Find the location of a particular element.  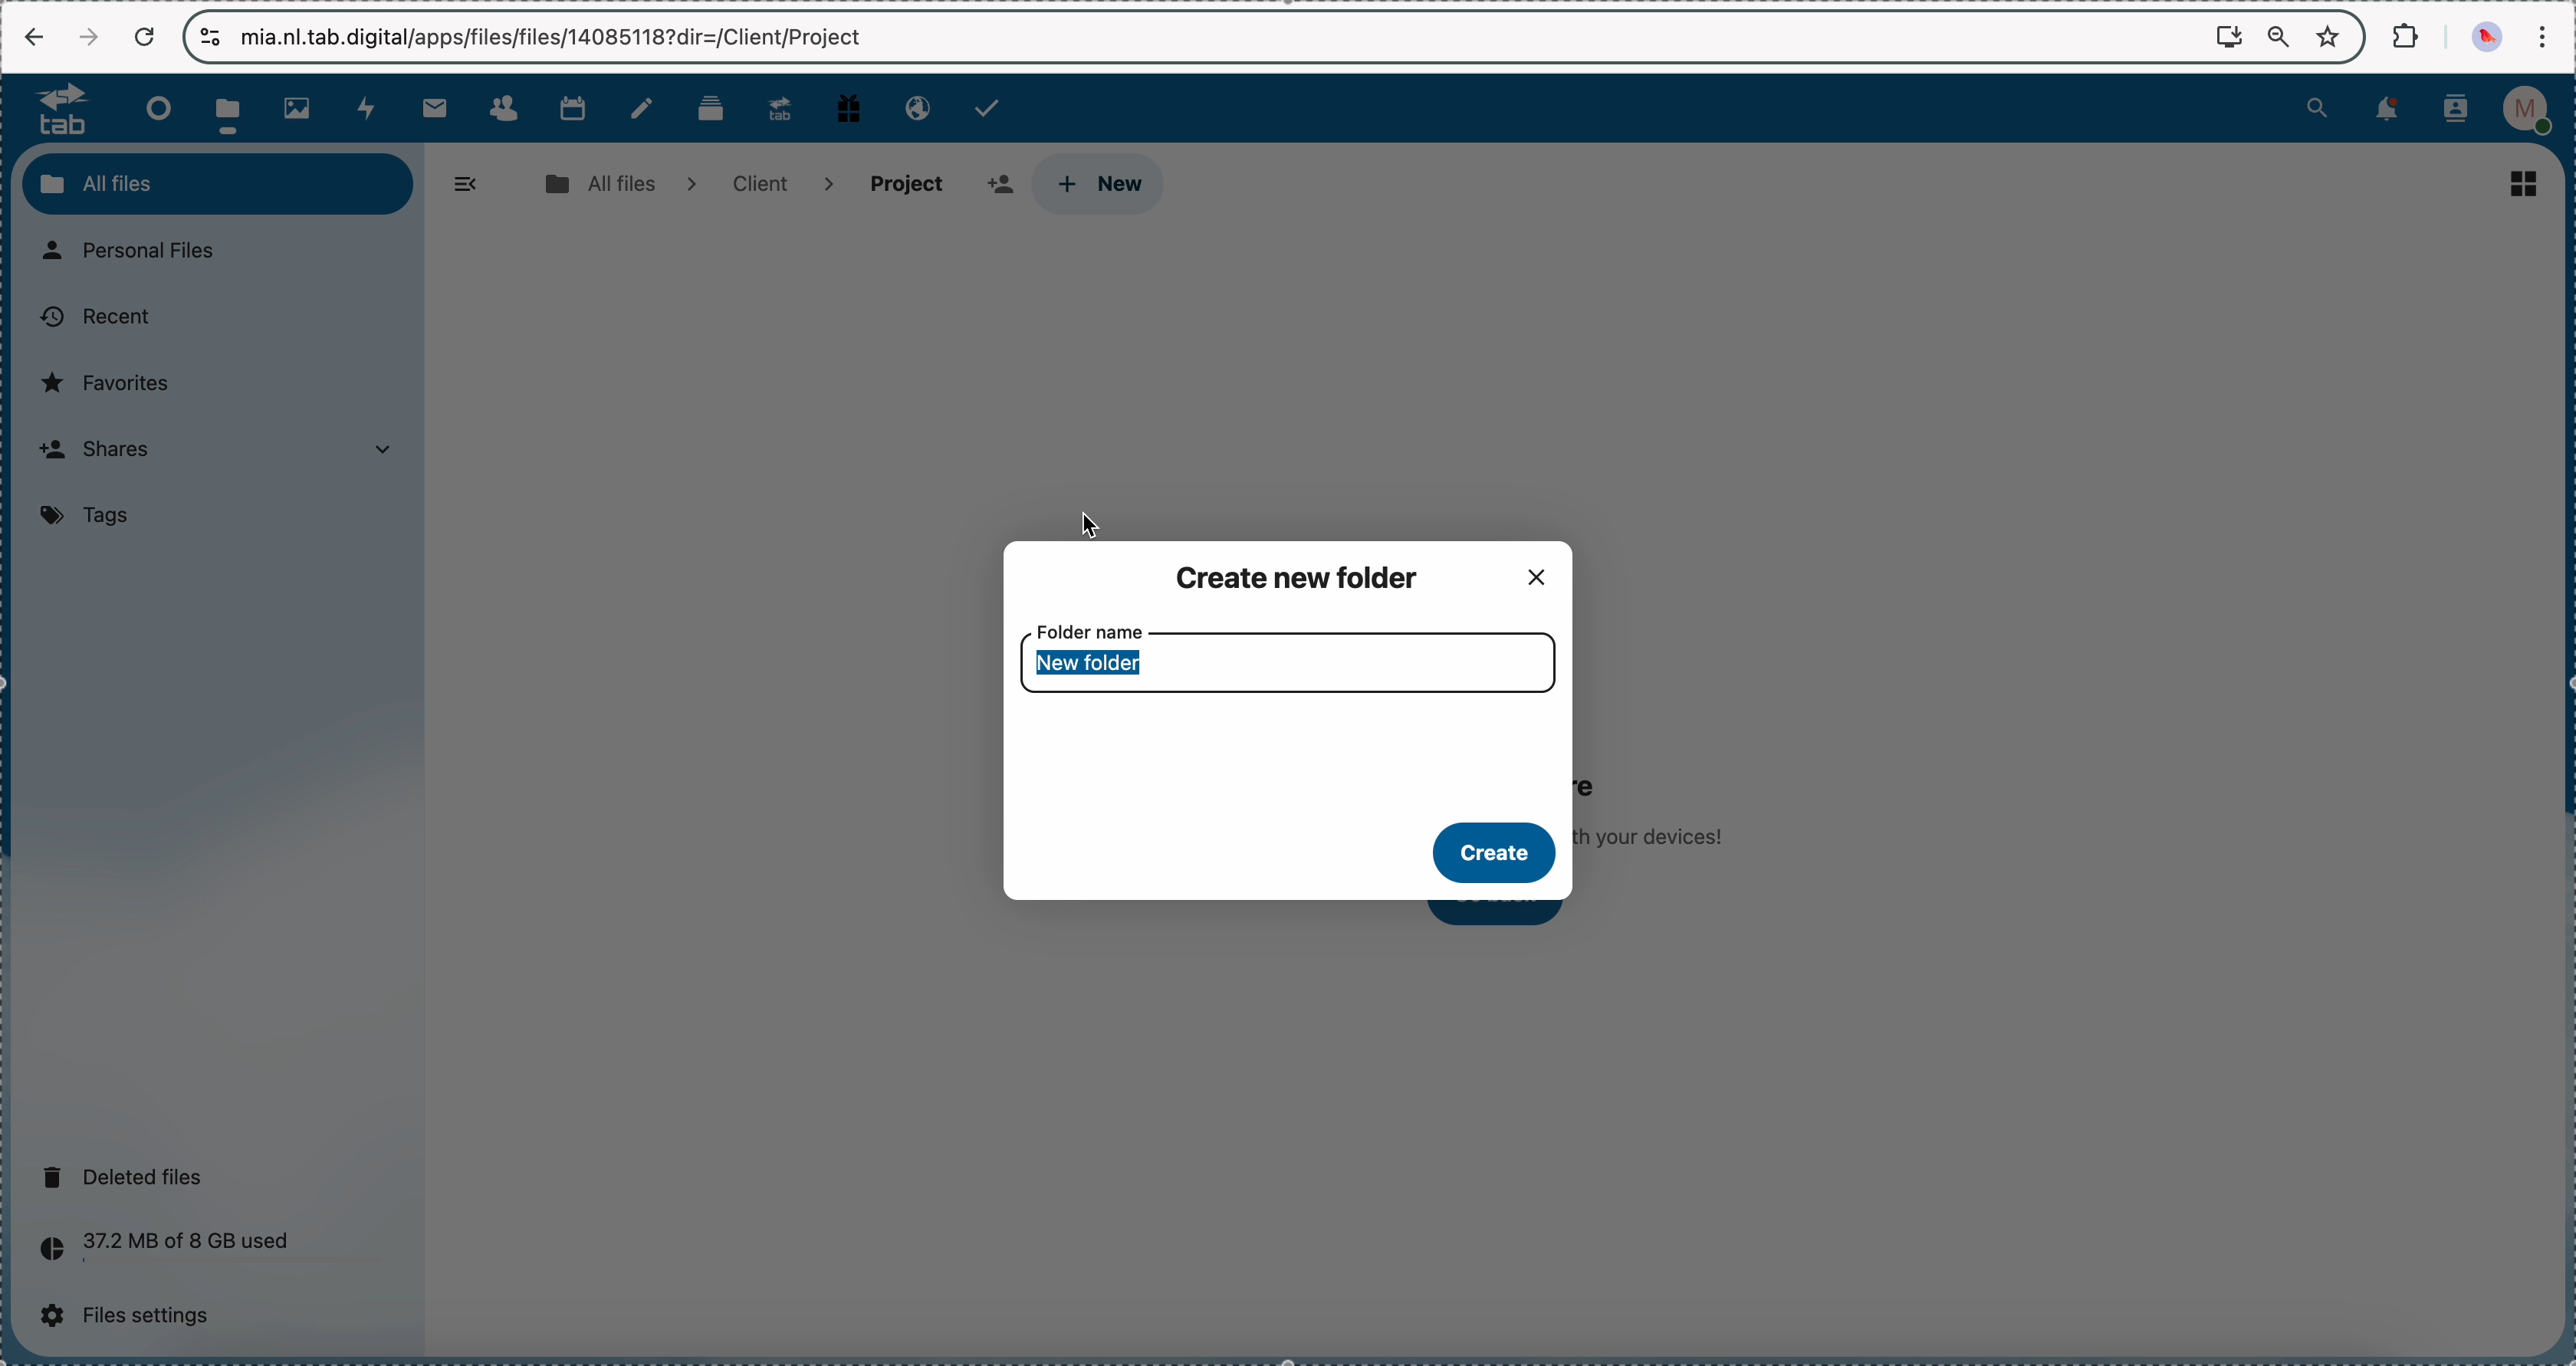

new folder is located at coordinates (1087, 664).